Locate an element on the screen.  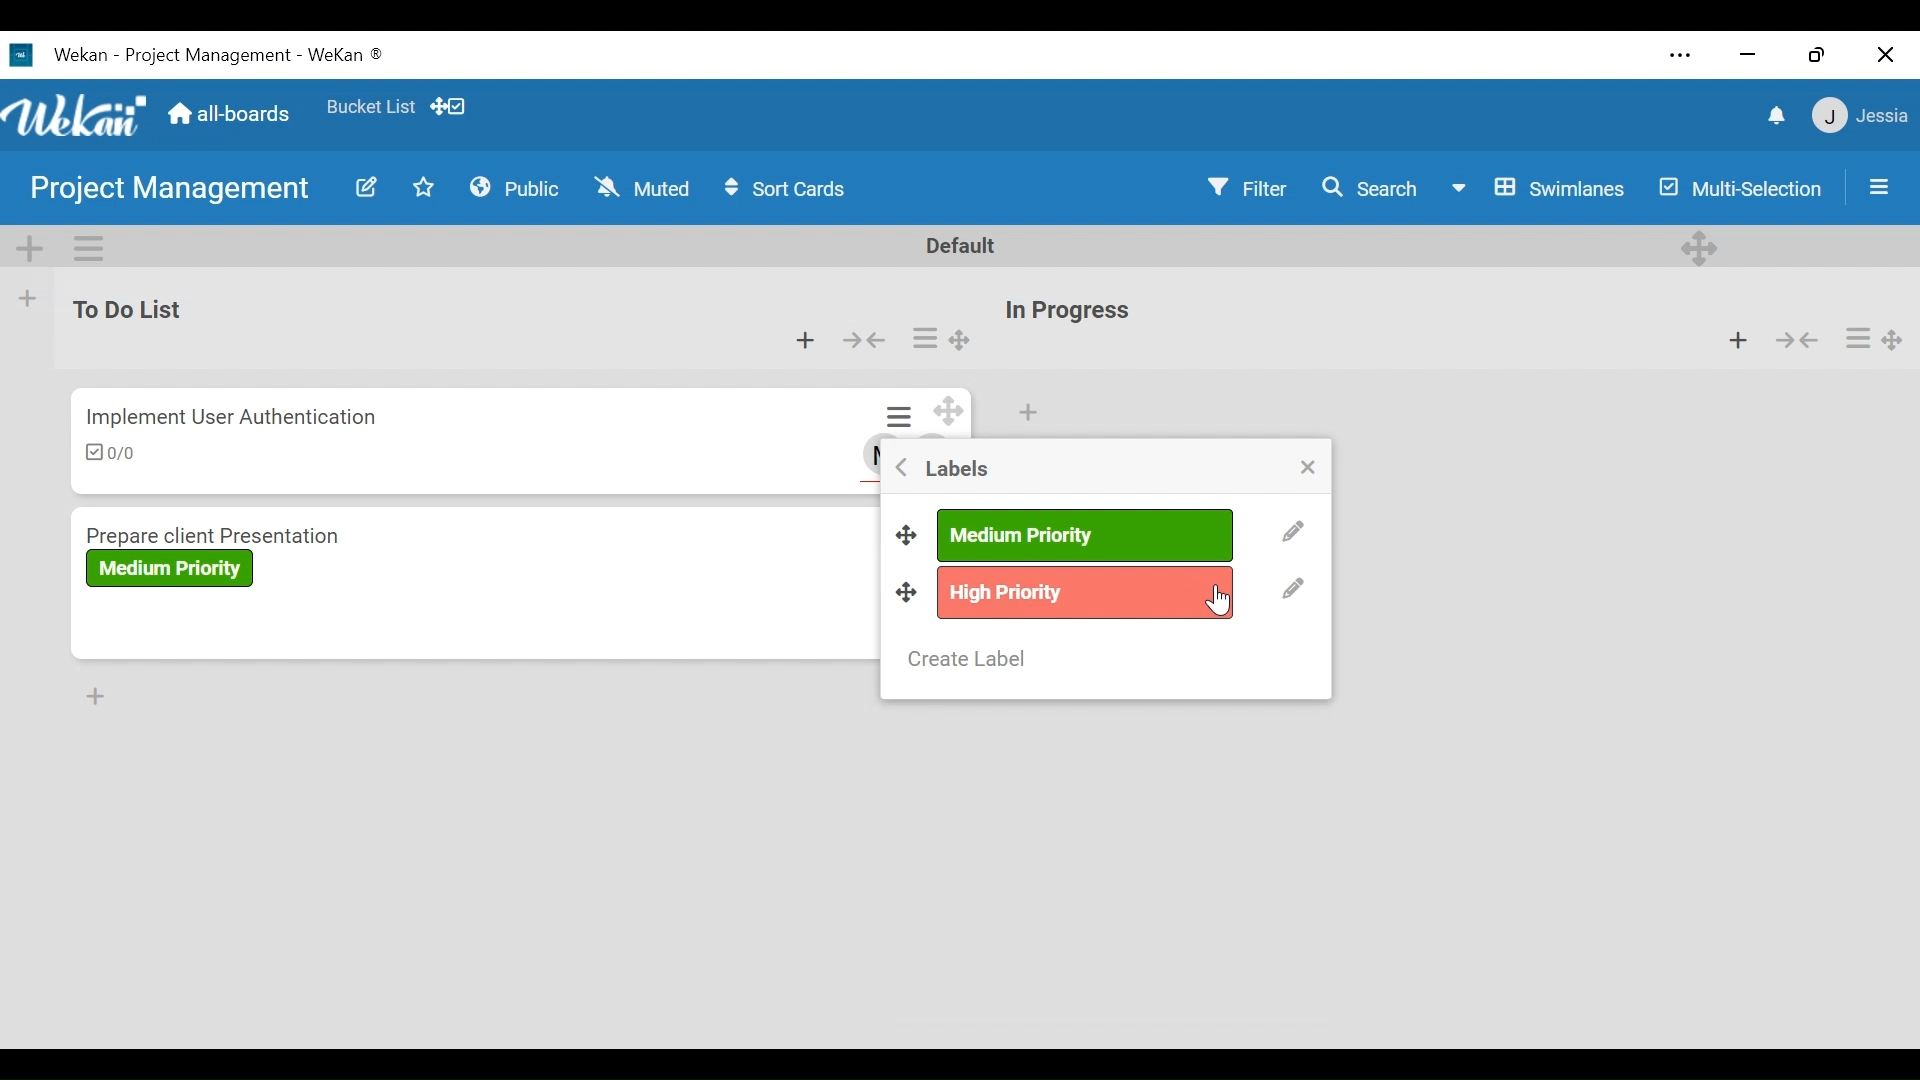
Desktop drag handles is located at coordinates (1898, 339).